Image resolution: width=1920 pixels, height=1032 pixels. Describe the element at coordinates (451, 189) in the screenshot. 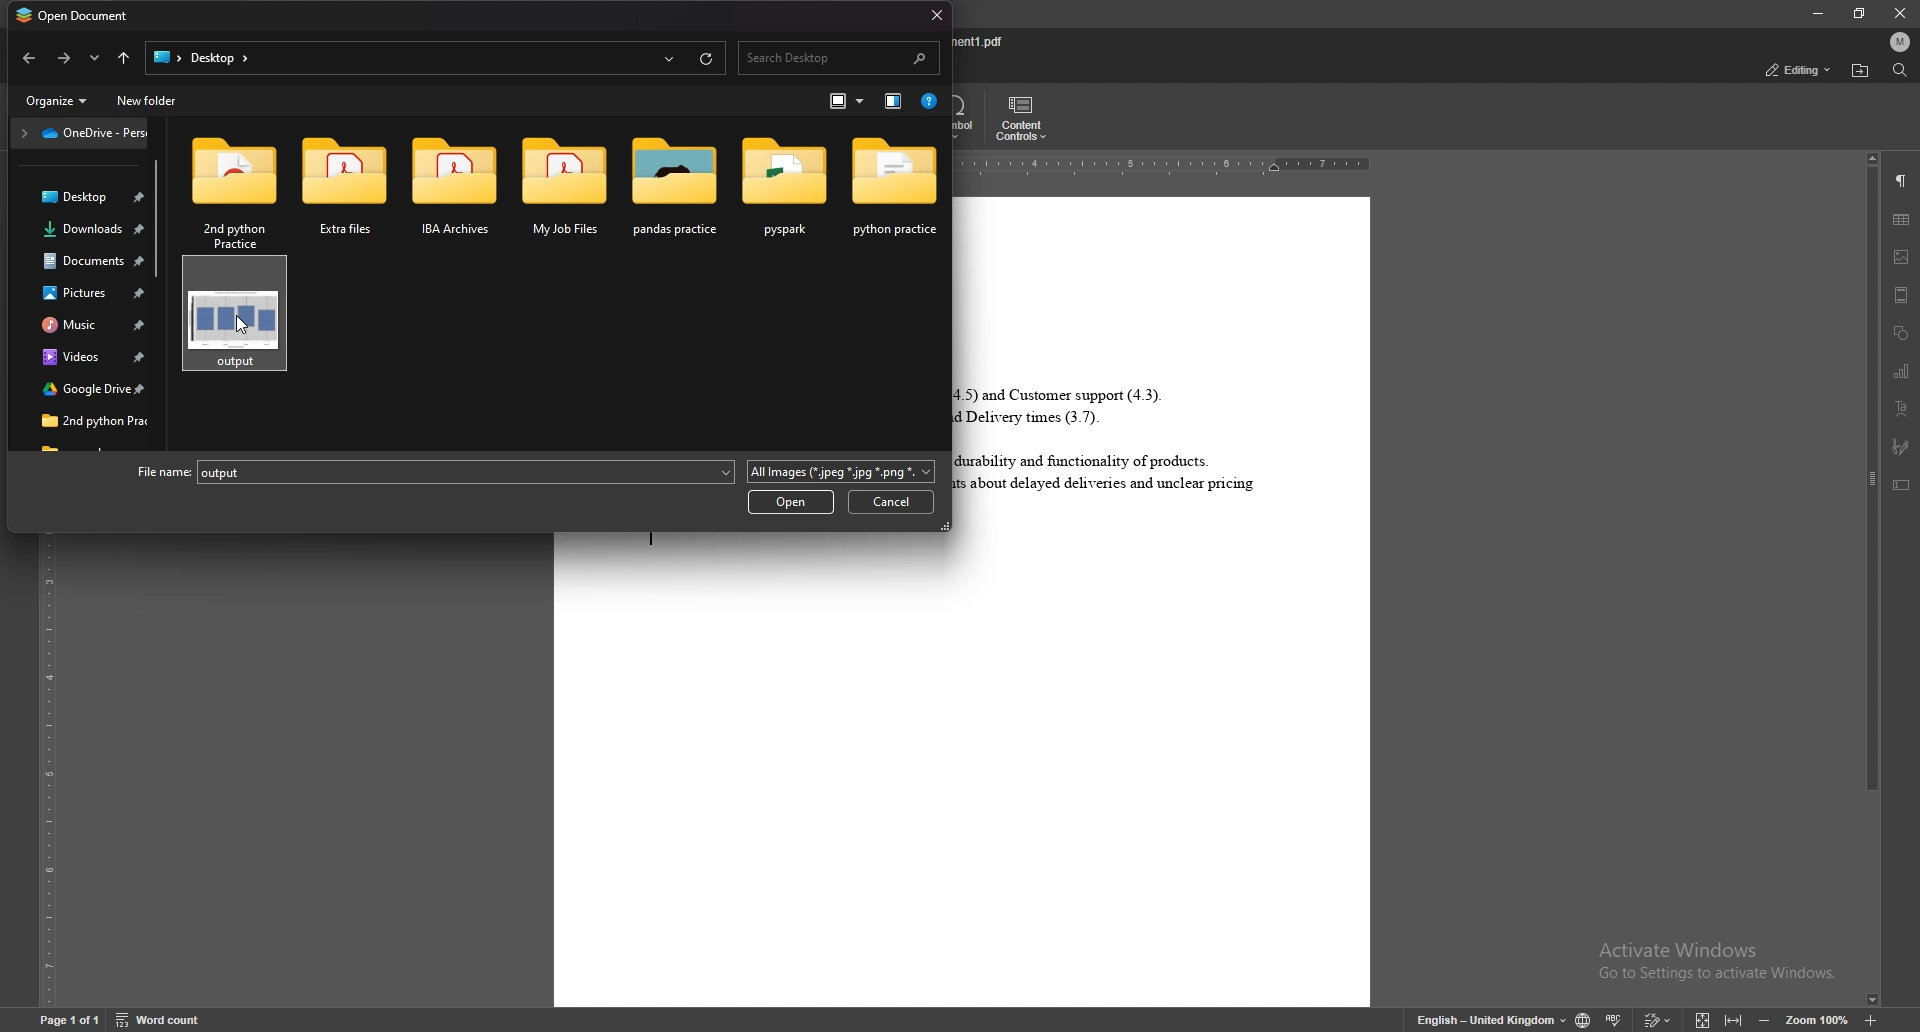

I see `folder` at that location.